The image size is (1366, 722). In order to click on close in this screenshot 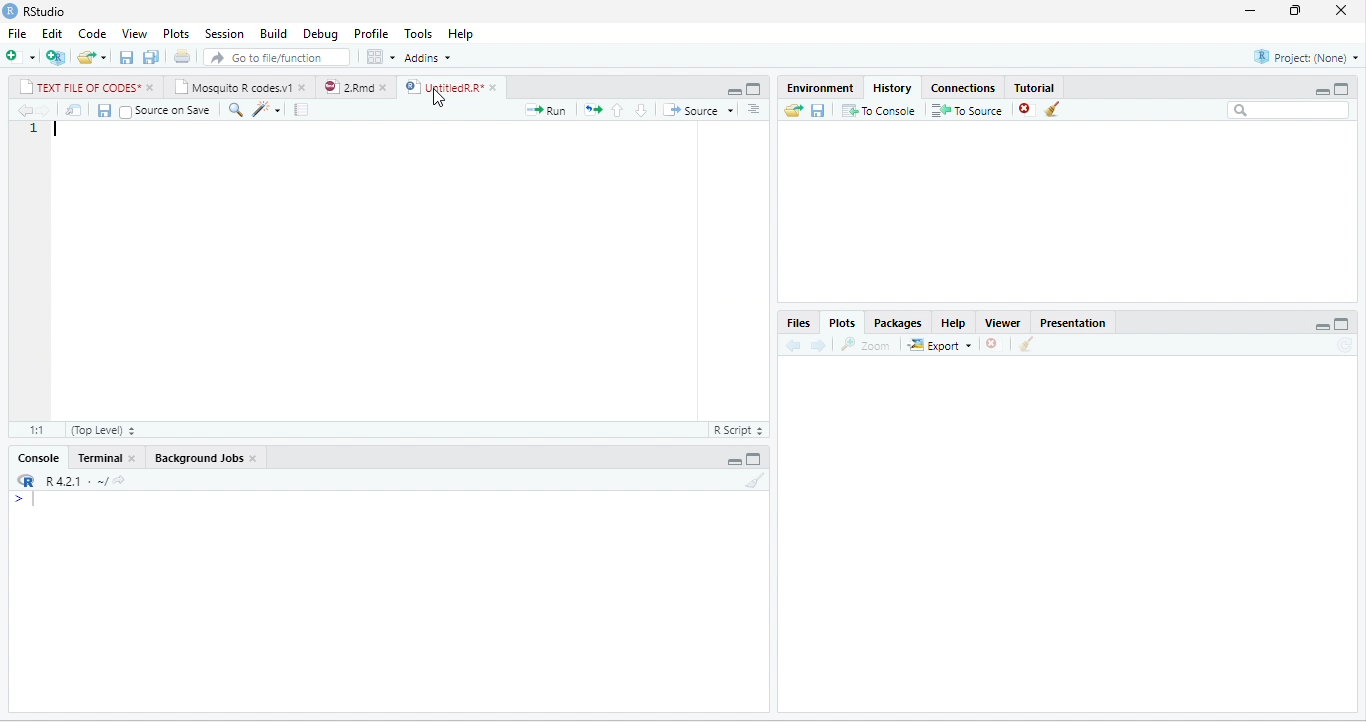, I will do `click(254, 459)`.